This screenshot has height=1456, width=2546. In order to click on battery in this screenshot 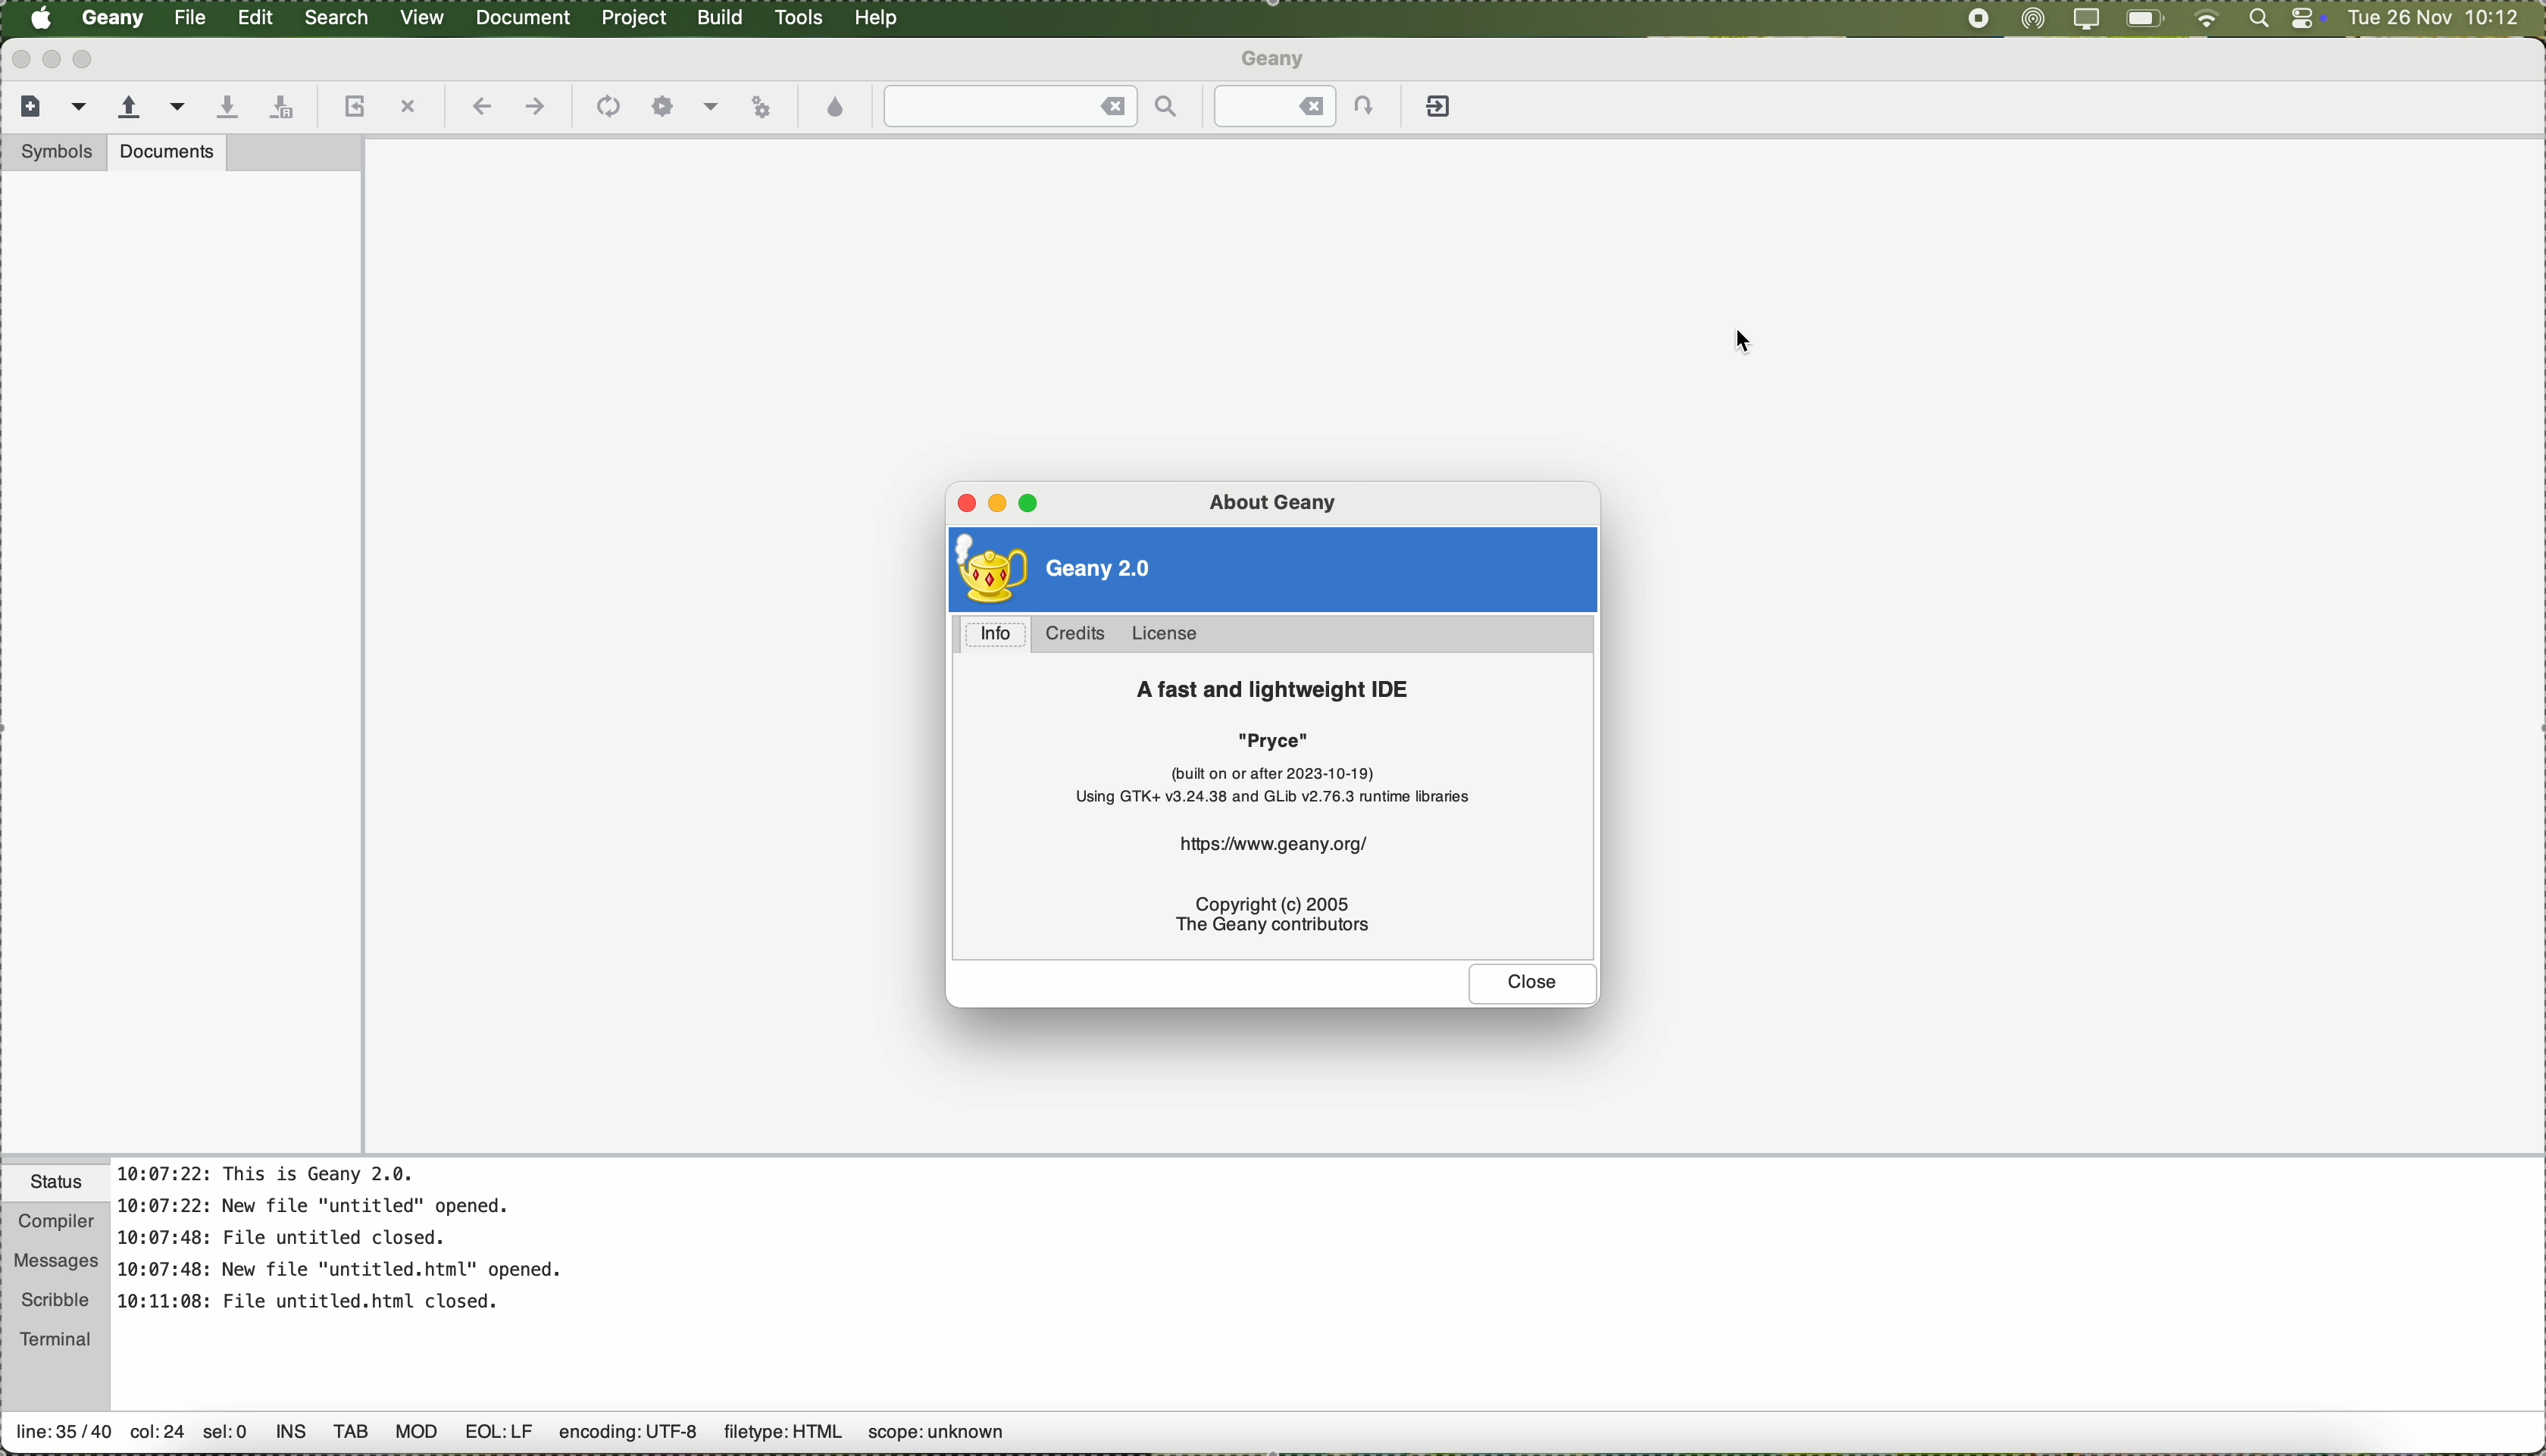, I will do `click(2145, 19)`.